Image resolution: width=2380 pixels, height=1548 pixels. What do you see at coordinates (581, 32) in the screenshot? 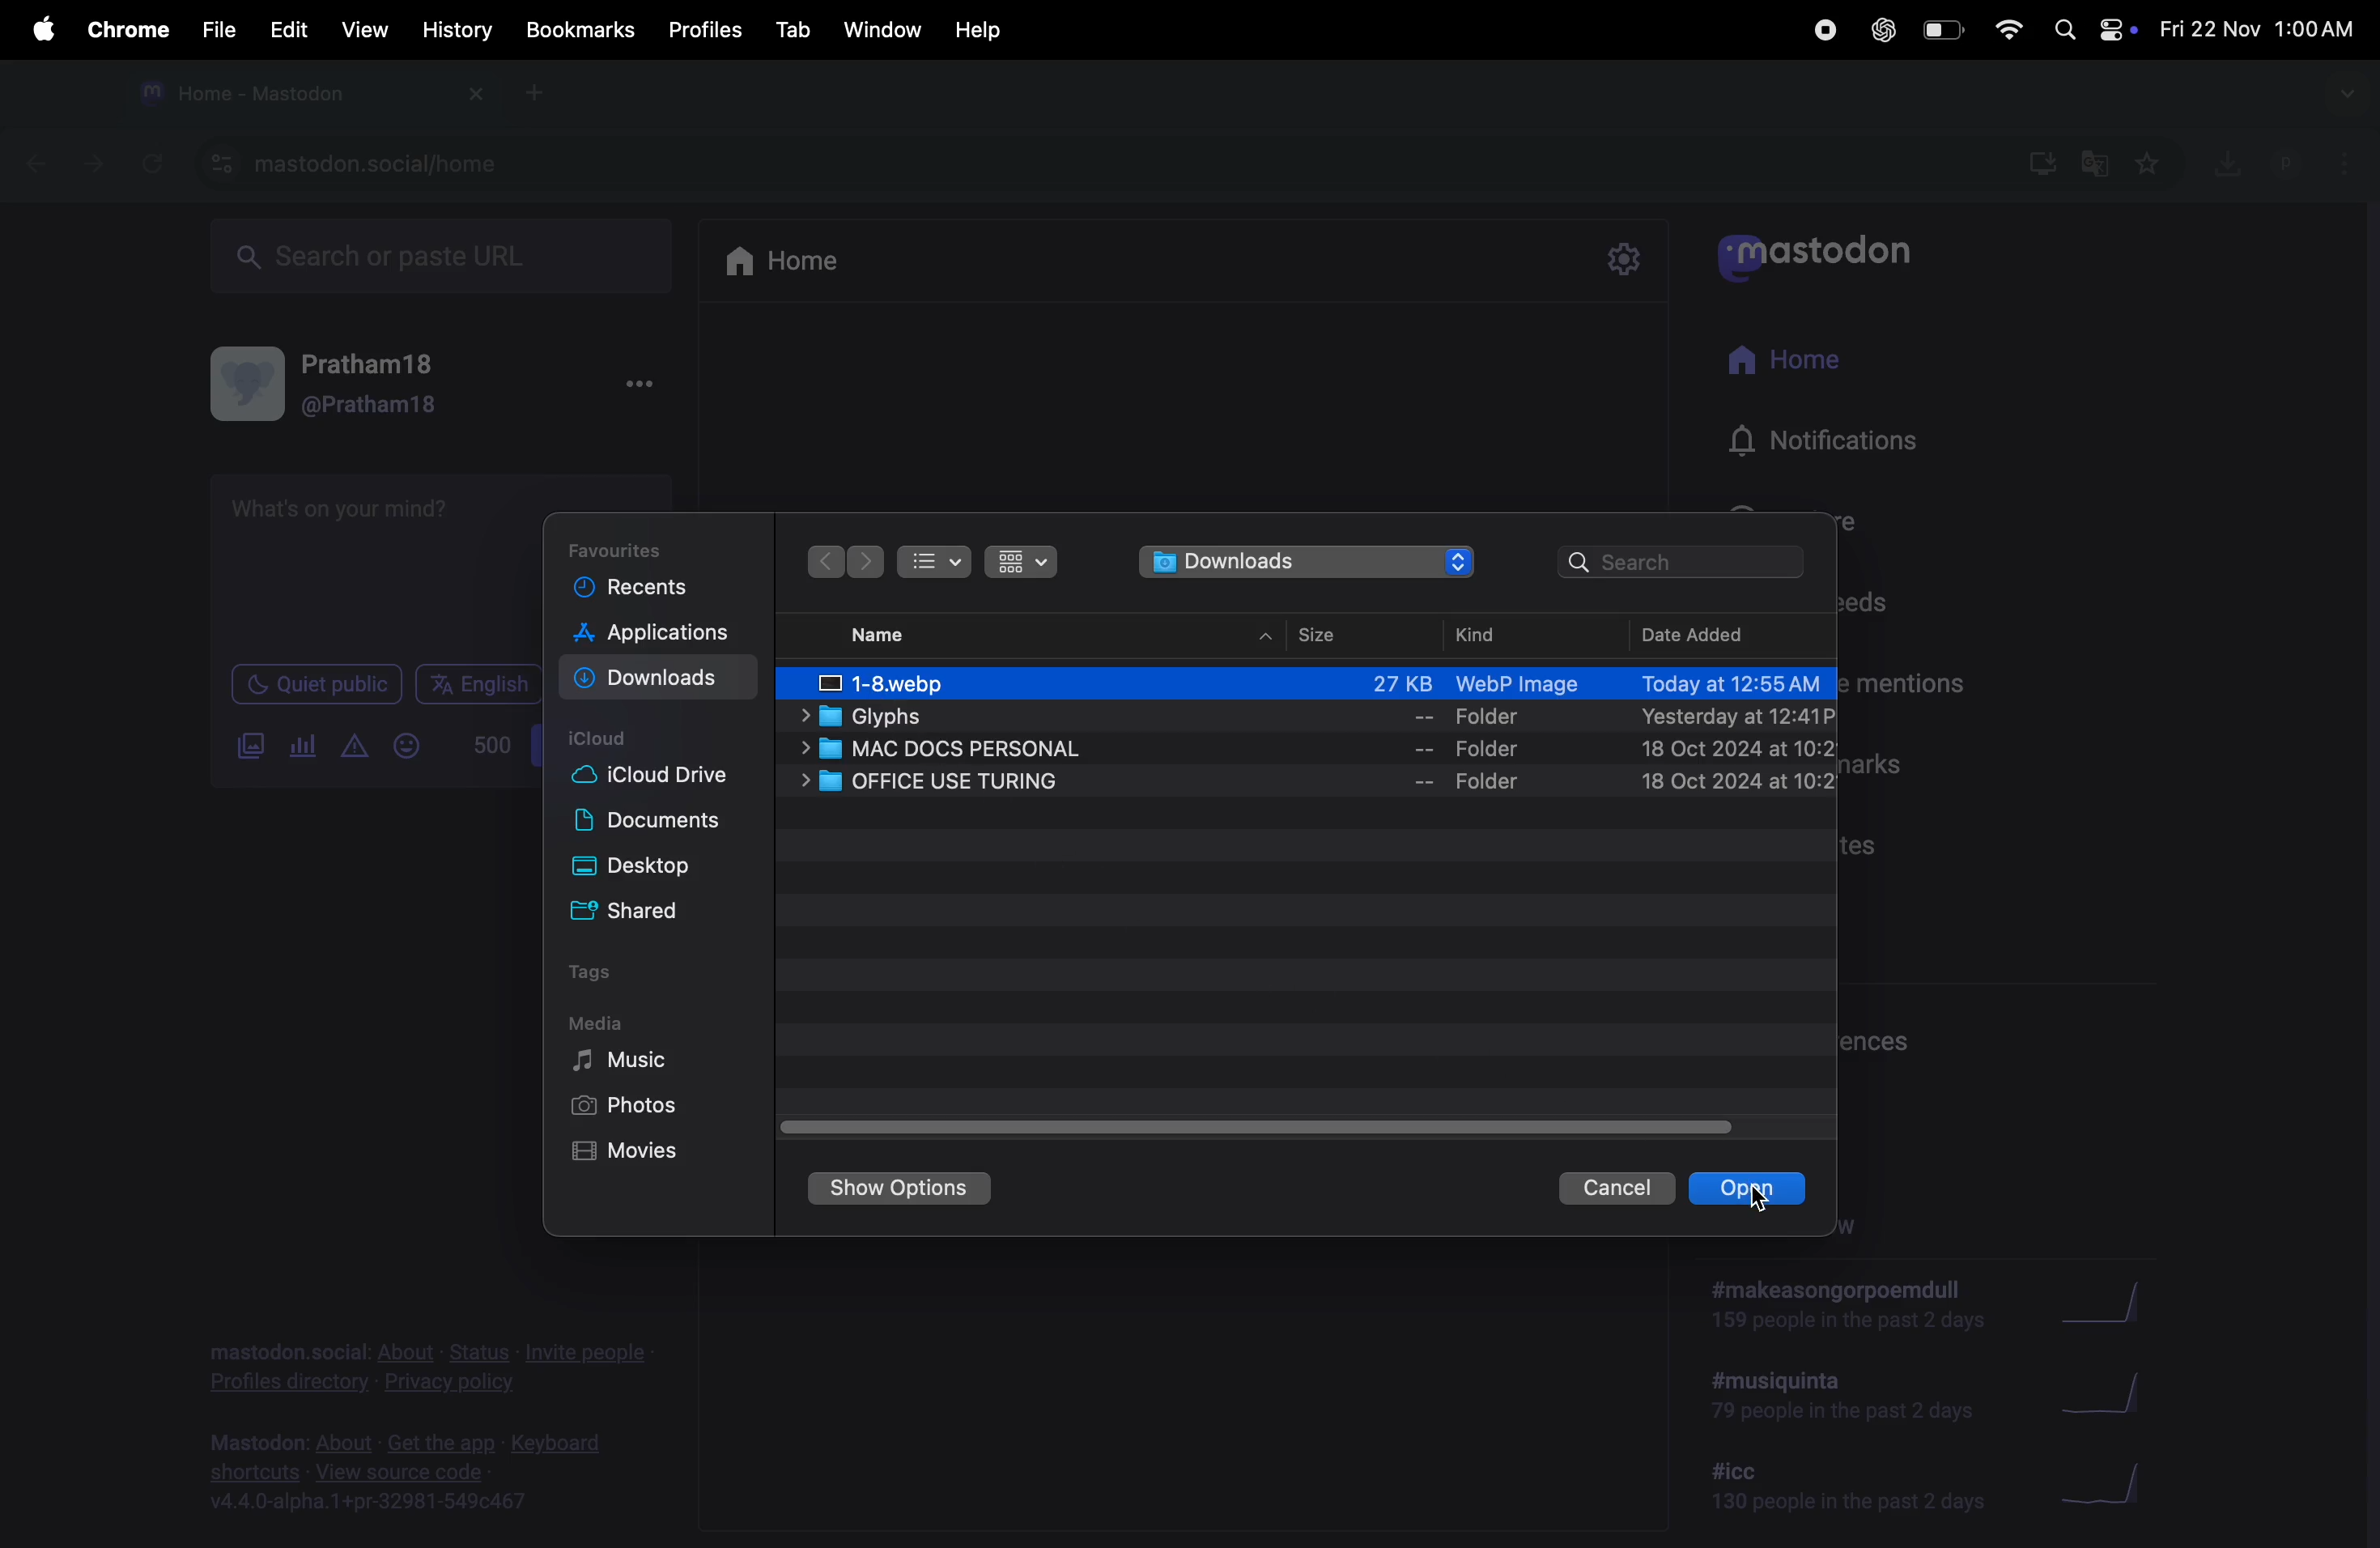
I see `book marks` at bounding box center [581, 32].